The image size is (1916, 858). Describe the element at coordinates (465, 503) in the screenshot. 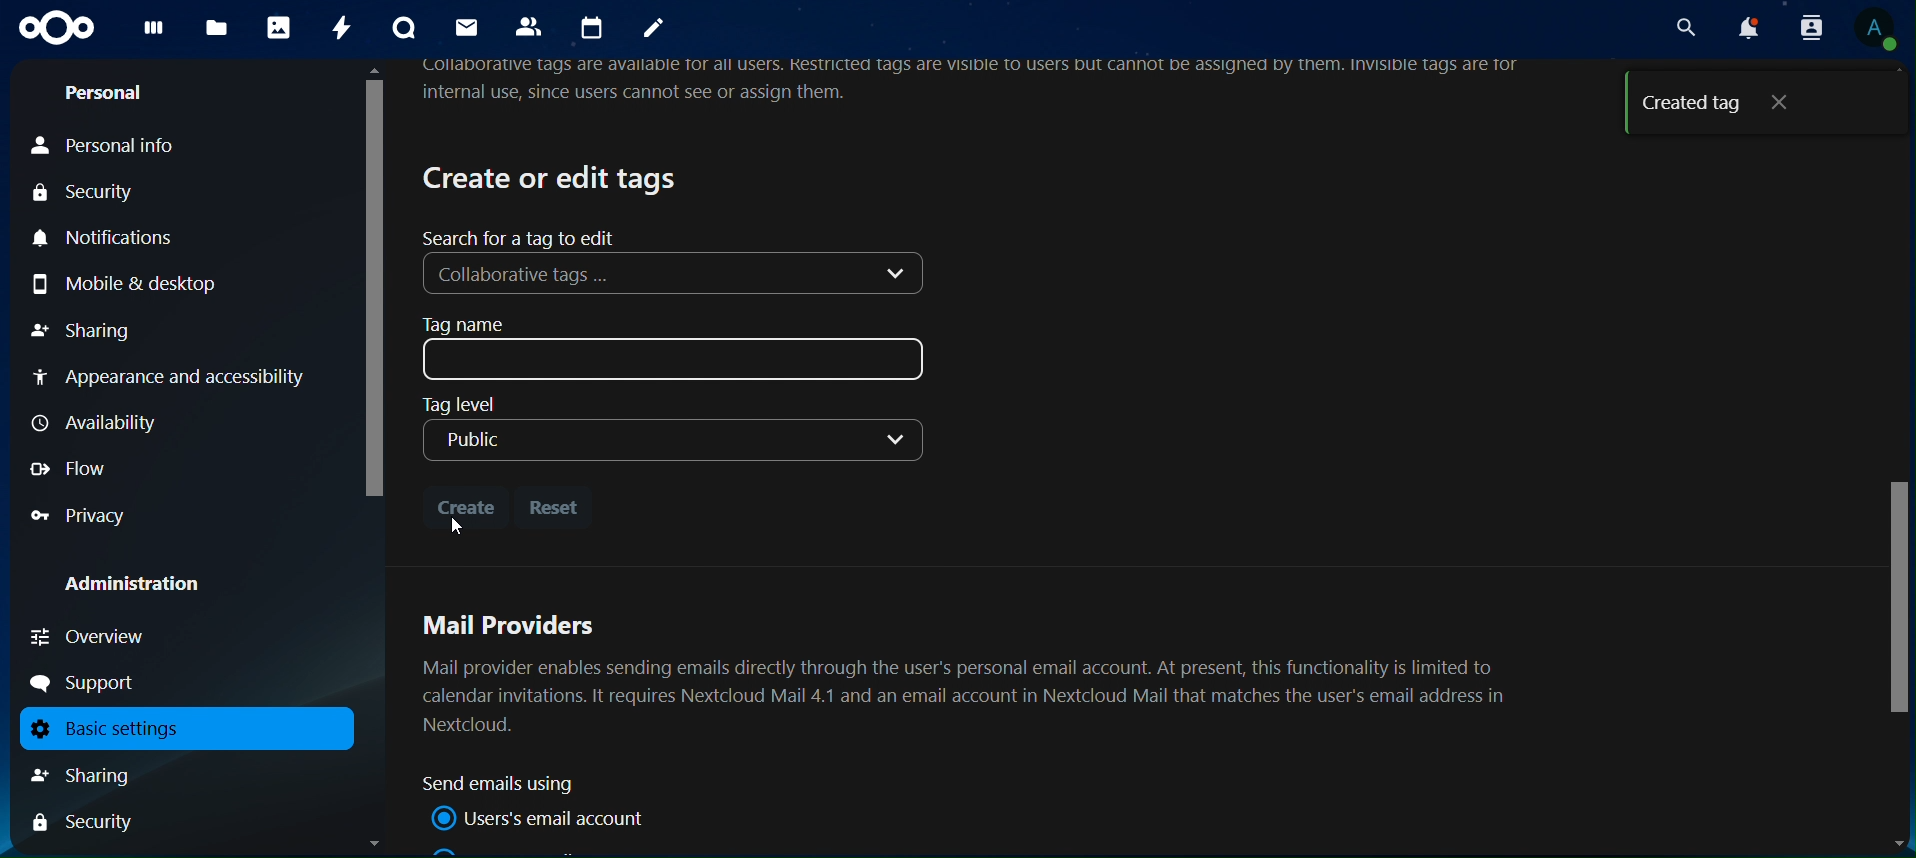

I see `create` at that location.